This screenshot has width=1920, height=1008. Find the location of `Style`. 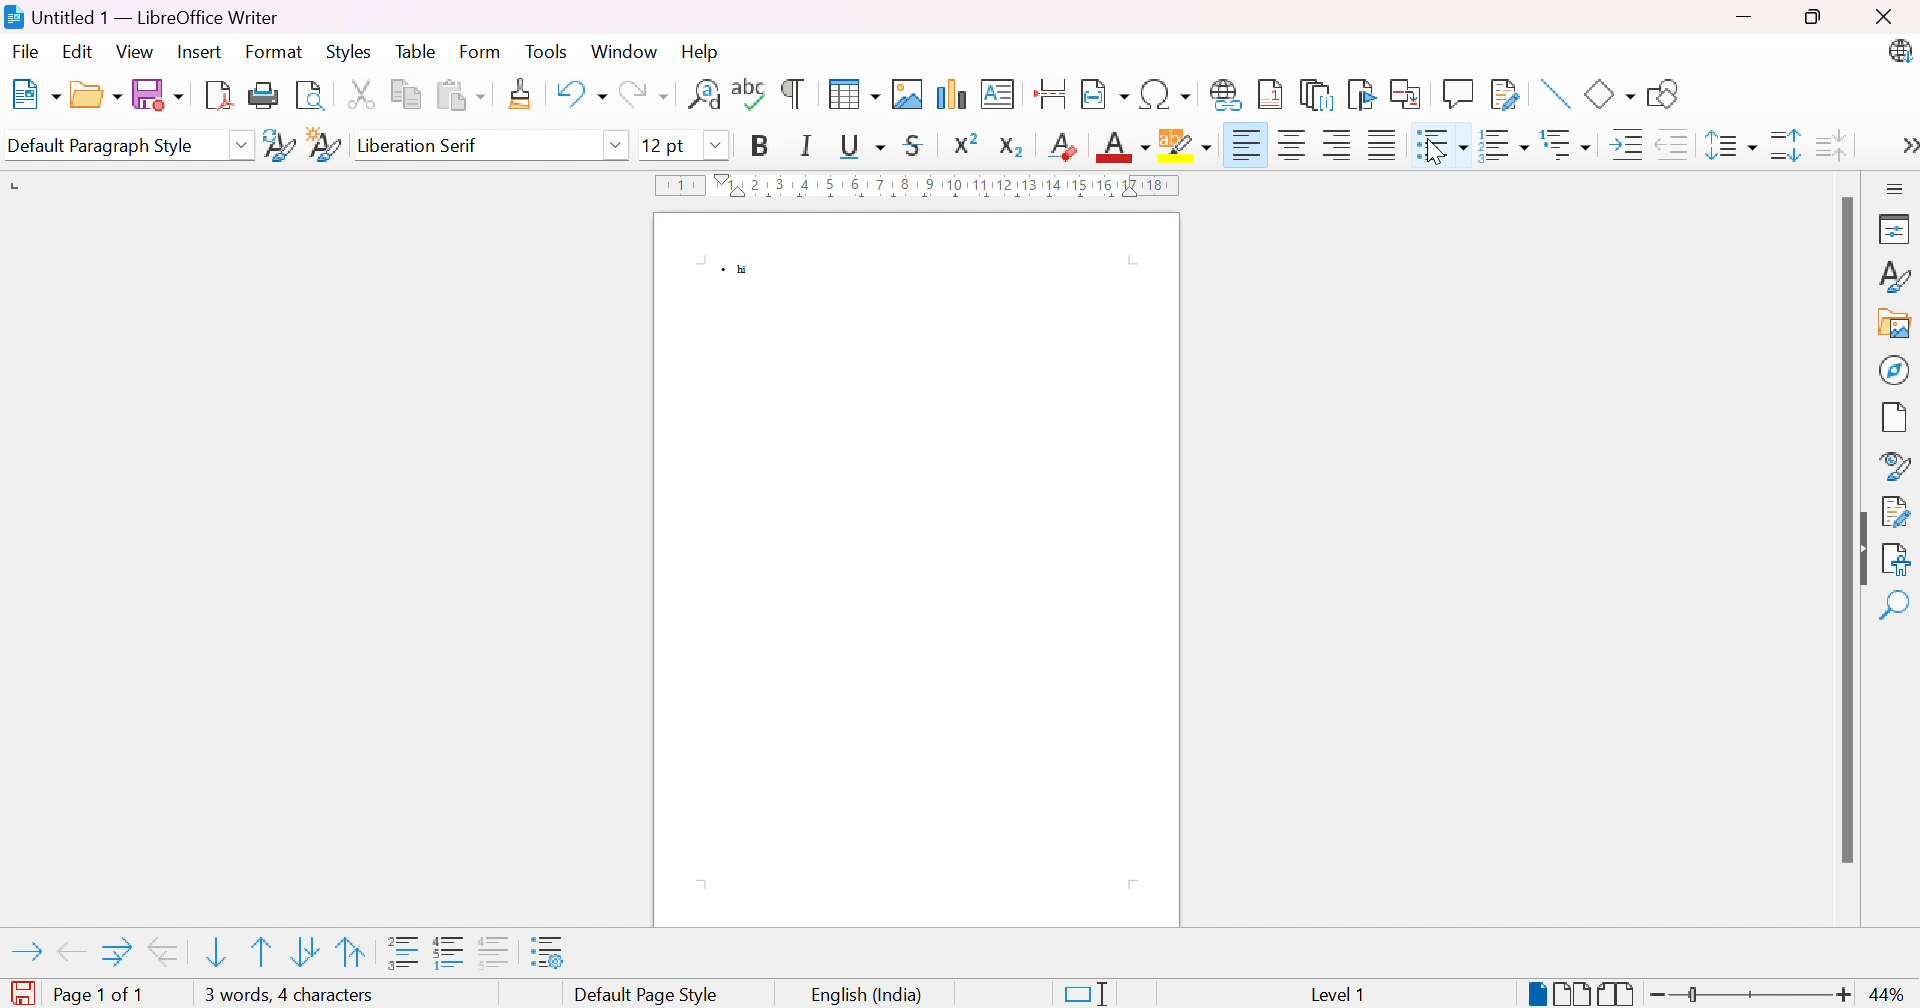

Style is located at coordinates (1896, 277).